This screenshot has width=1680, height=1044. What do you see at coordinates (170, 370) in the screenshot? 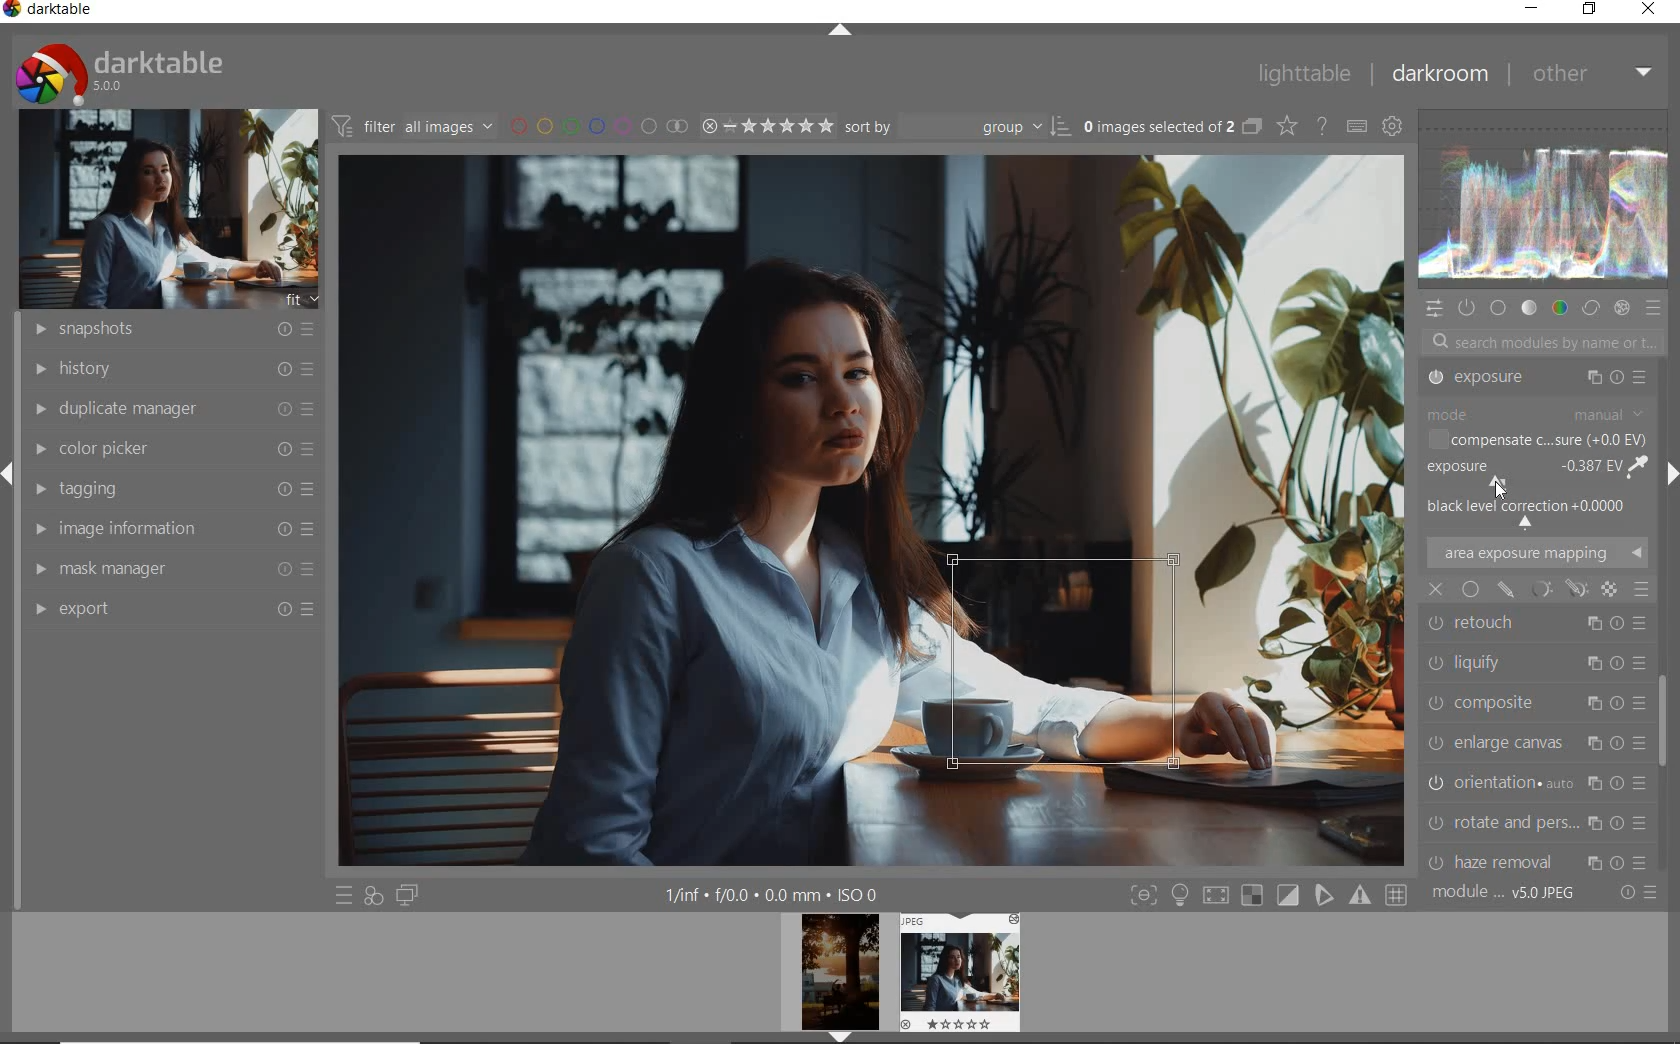
I see `HISTORY` at bounding box center [170, 370].